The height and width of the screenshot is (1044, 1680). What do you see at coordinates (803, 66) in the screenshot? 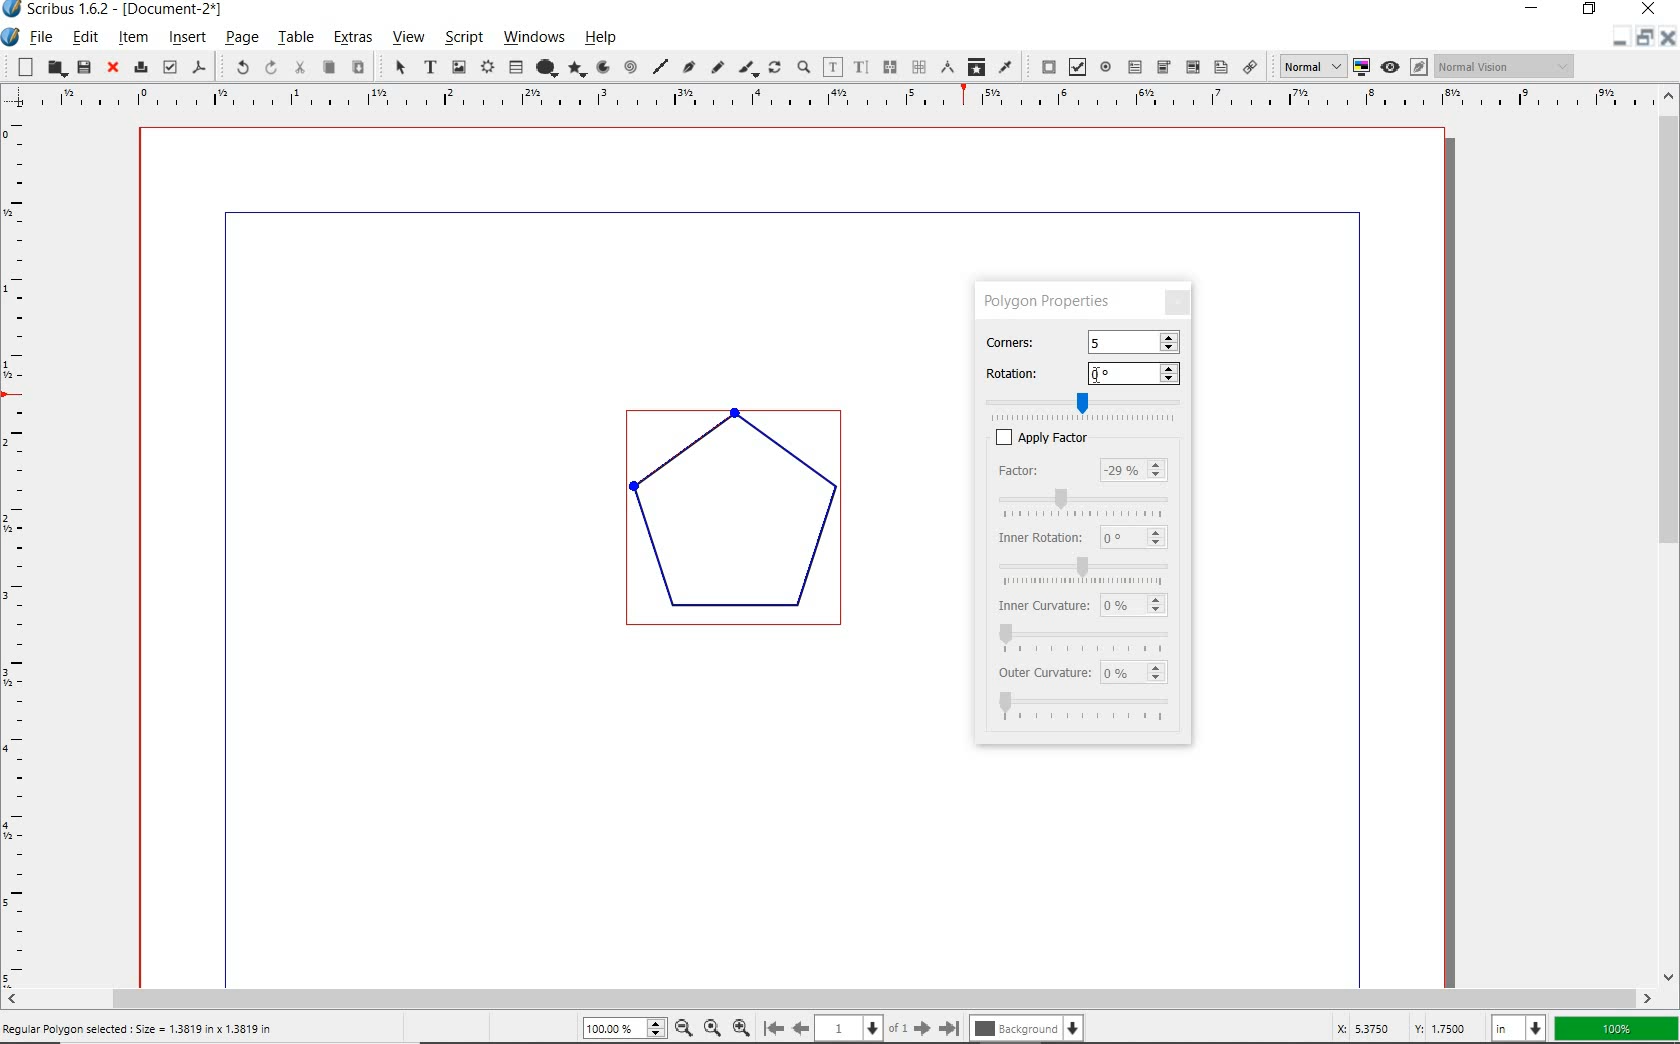
I see `zoom in or zoom out` at bounding box center [803, 66].